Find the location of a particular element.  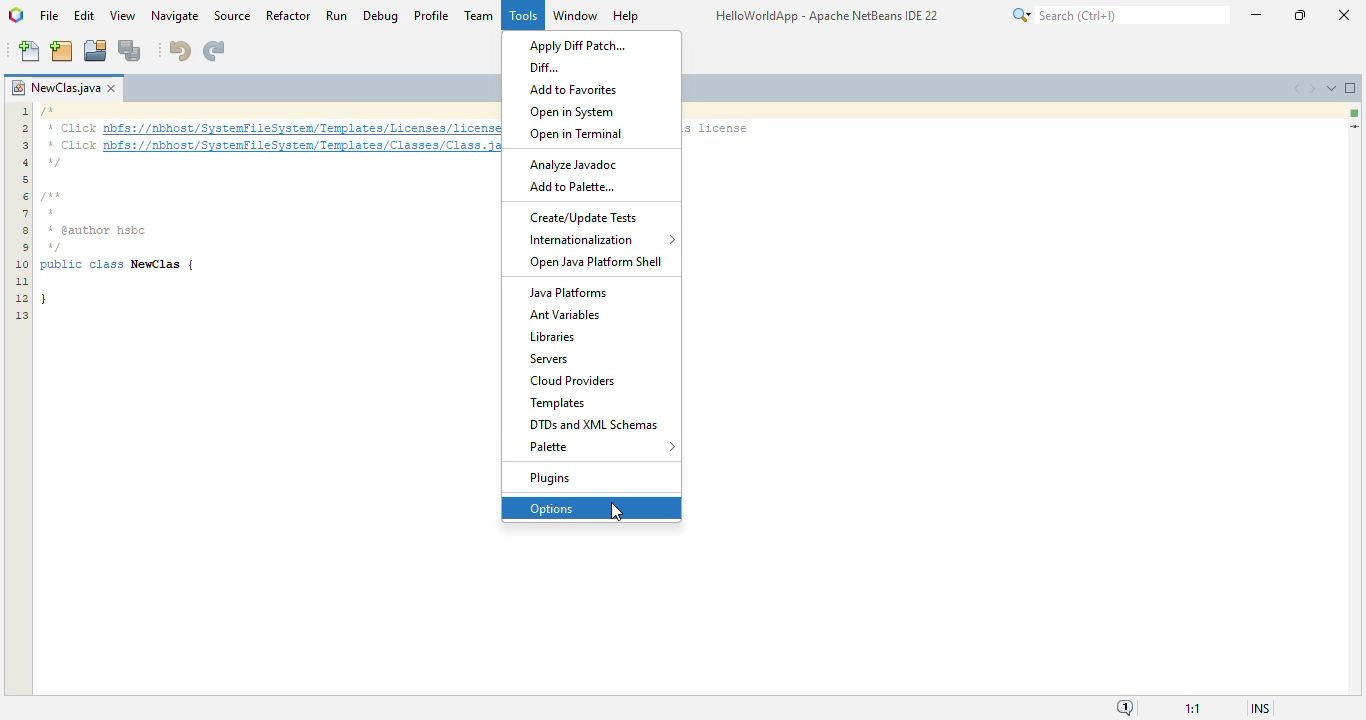

new file is located at coordinates (29, 51).